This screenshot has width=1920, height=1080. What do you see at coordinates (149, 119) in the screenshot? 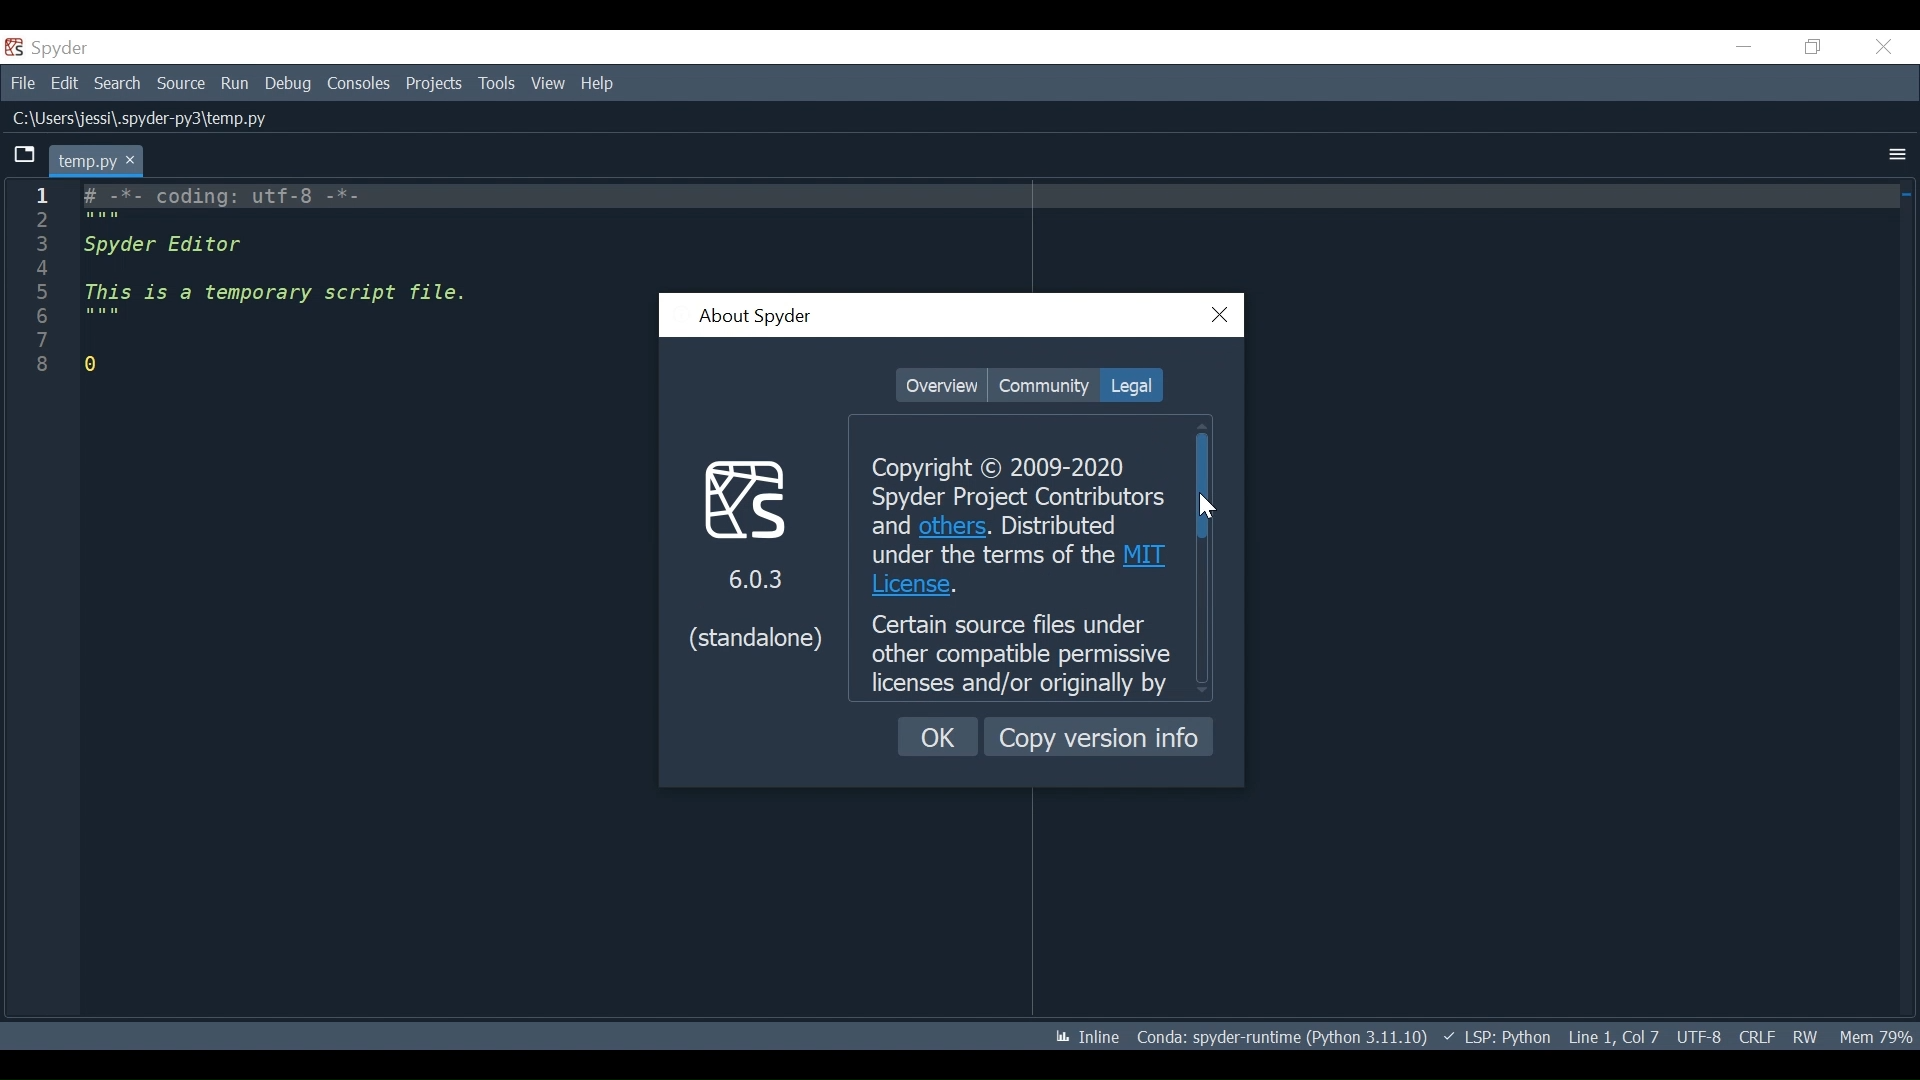
I see `C:\Users\jessi\.spyder-py3\temp.py` at bounding box center [149, 119].